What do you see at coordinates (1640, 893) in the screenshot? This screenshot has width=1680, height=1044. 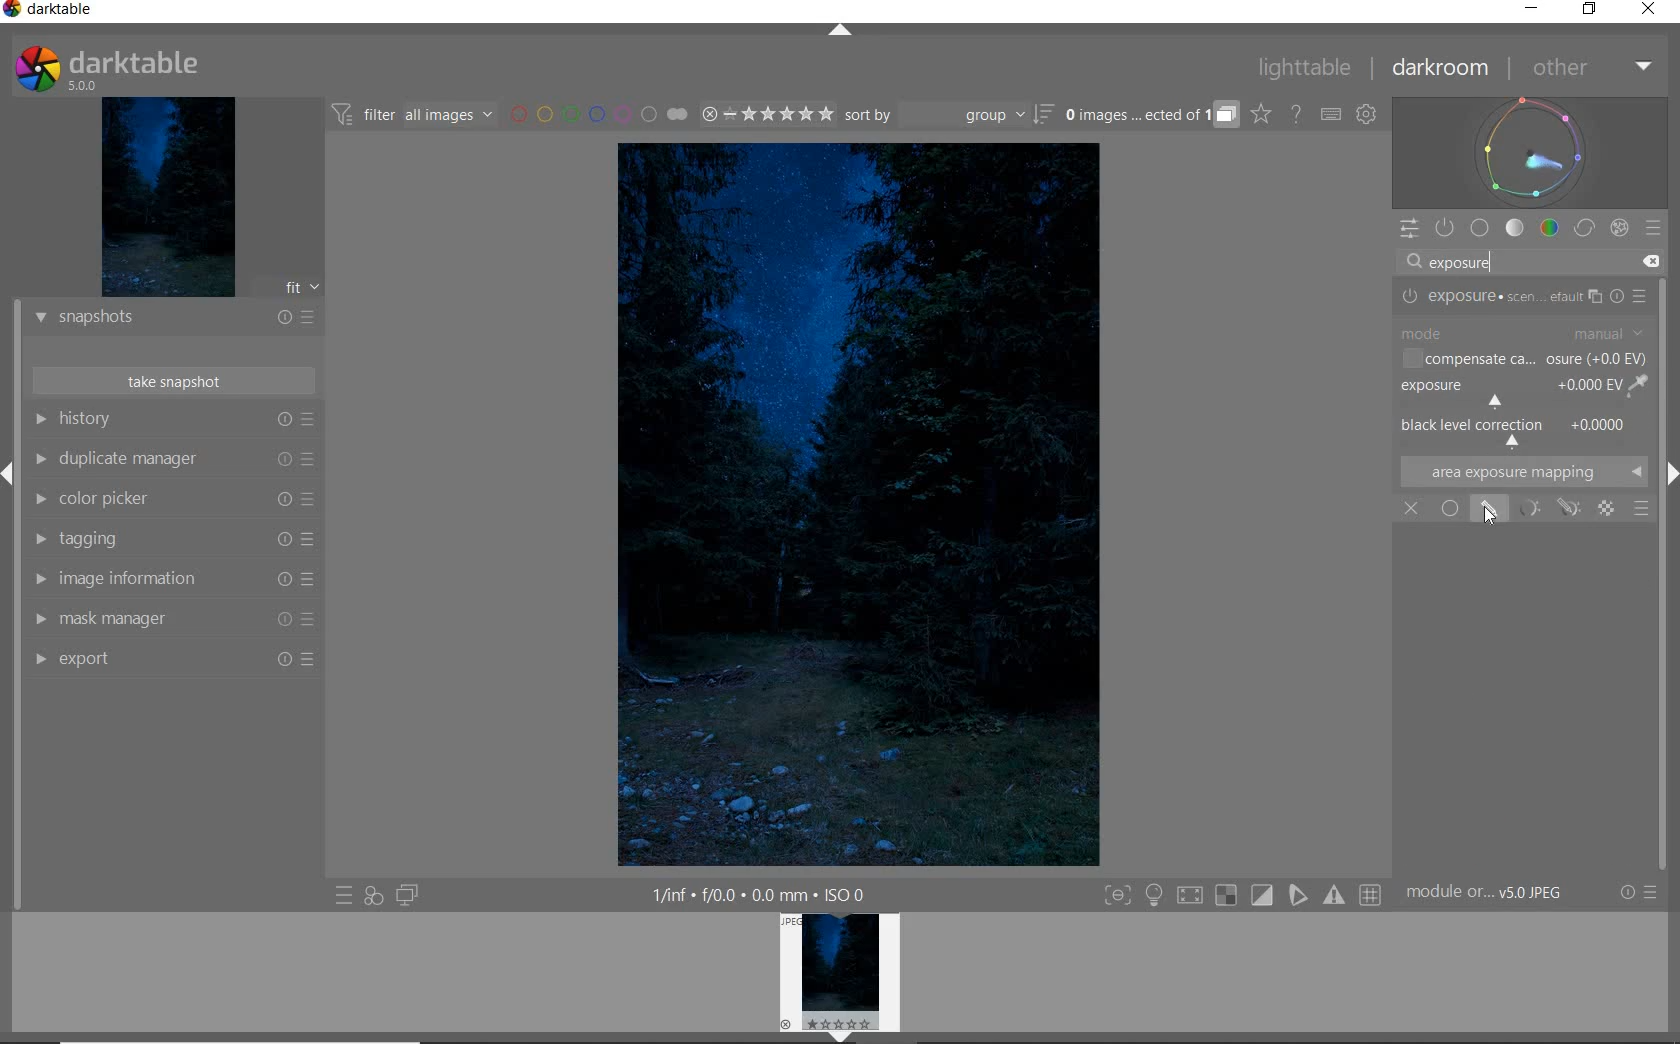 I see `RESET OR PRESETS & PREFERENCES` at bounding box center [1640, 893].